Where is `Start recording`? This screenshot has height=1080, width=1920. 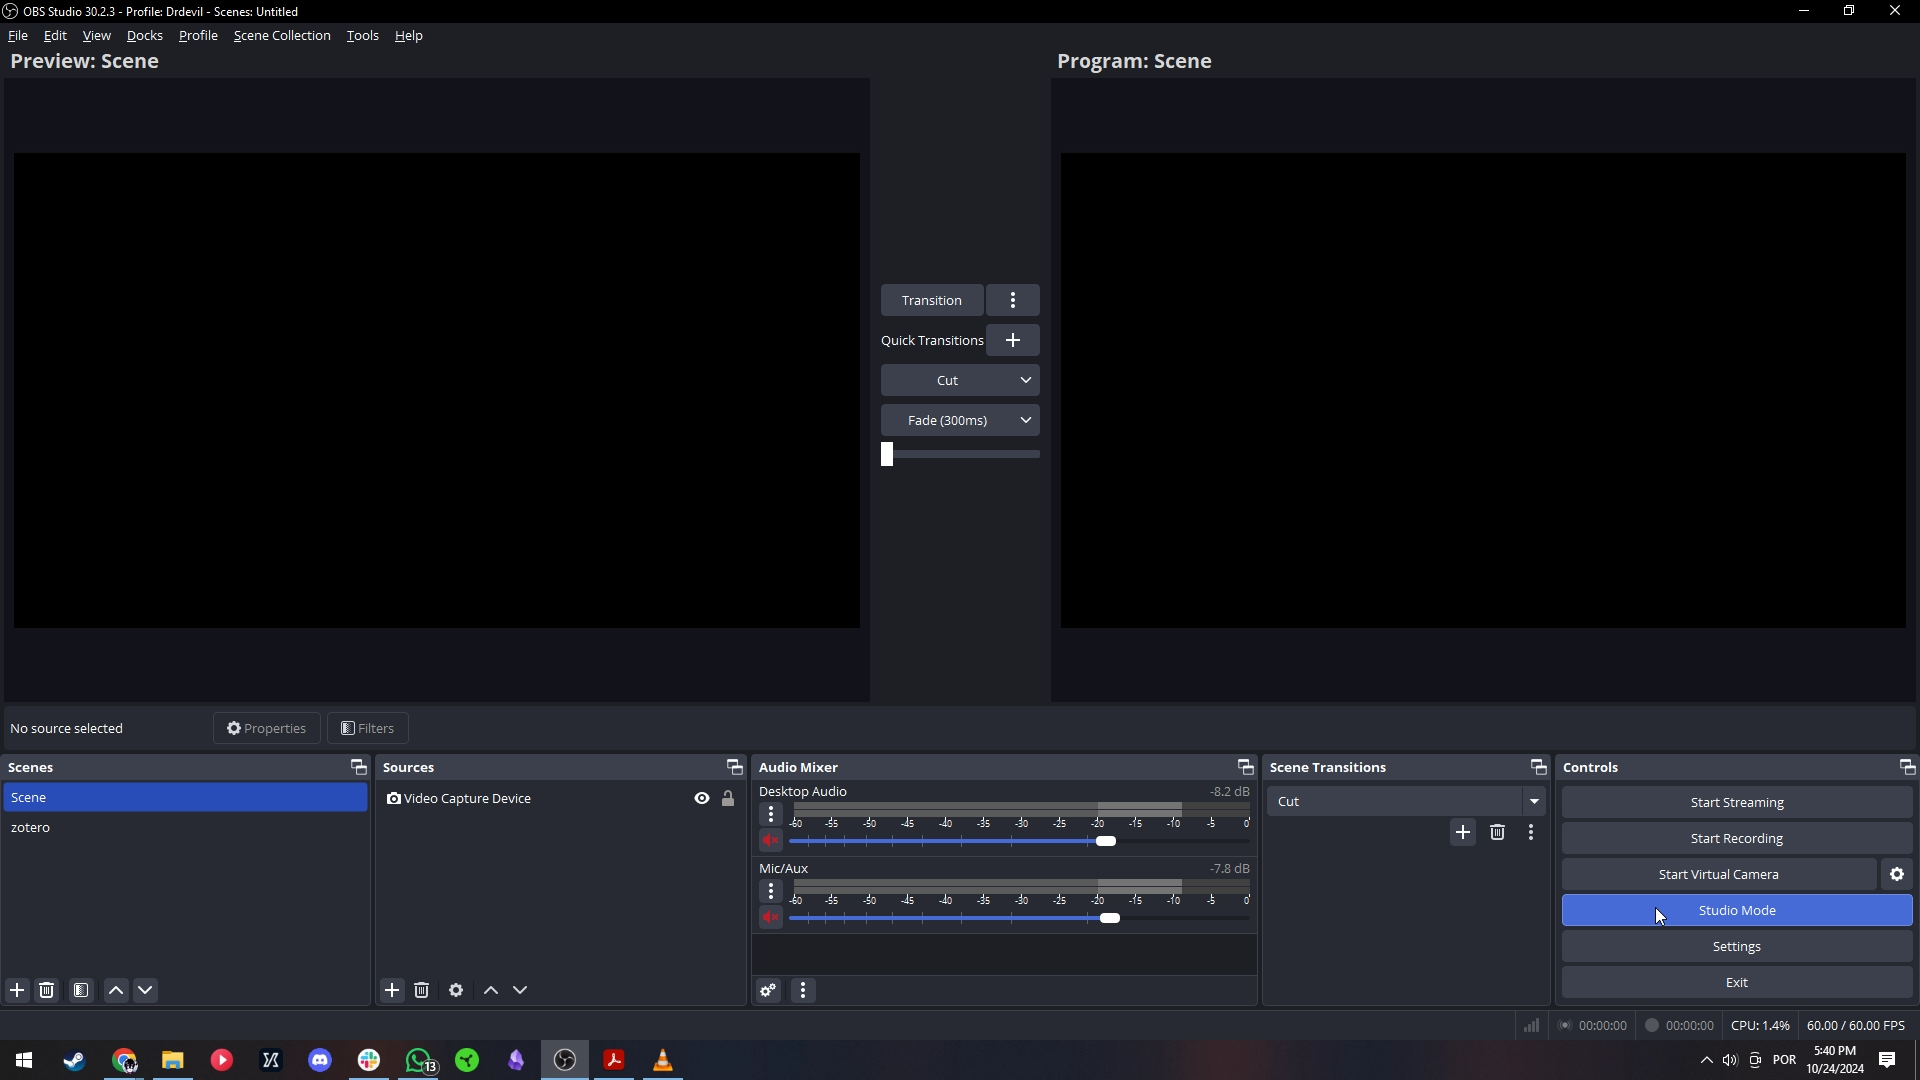 Start recording is located at coordinates (1740, 838).